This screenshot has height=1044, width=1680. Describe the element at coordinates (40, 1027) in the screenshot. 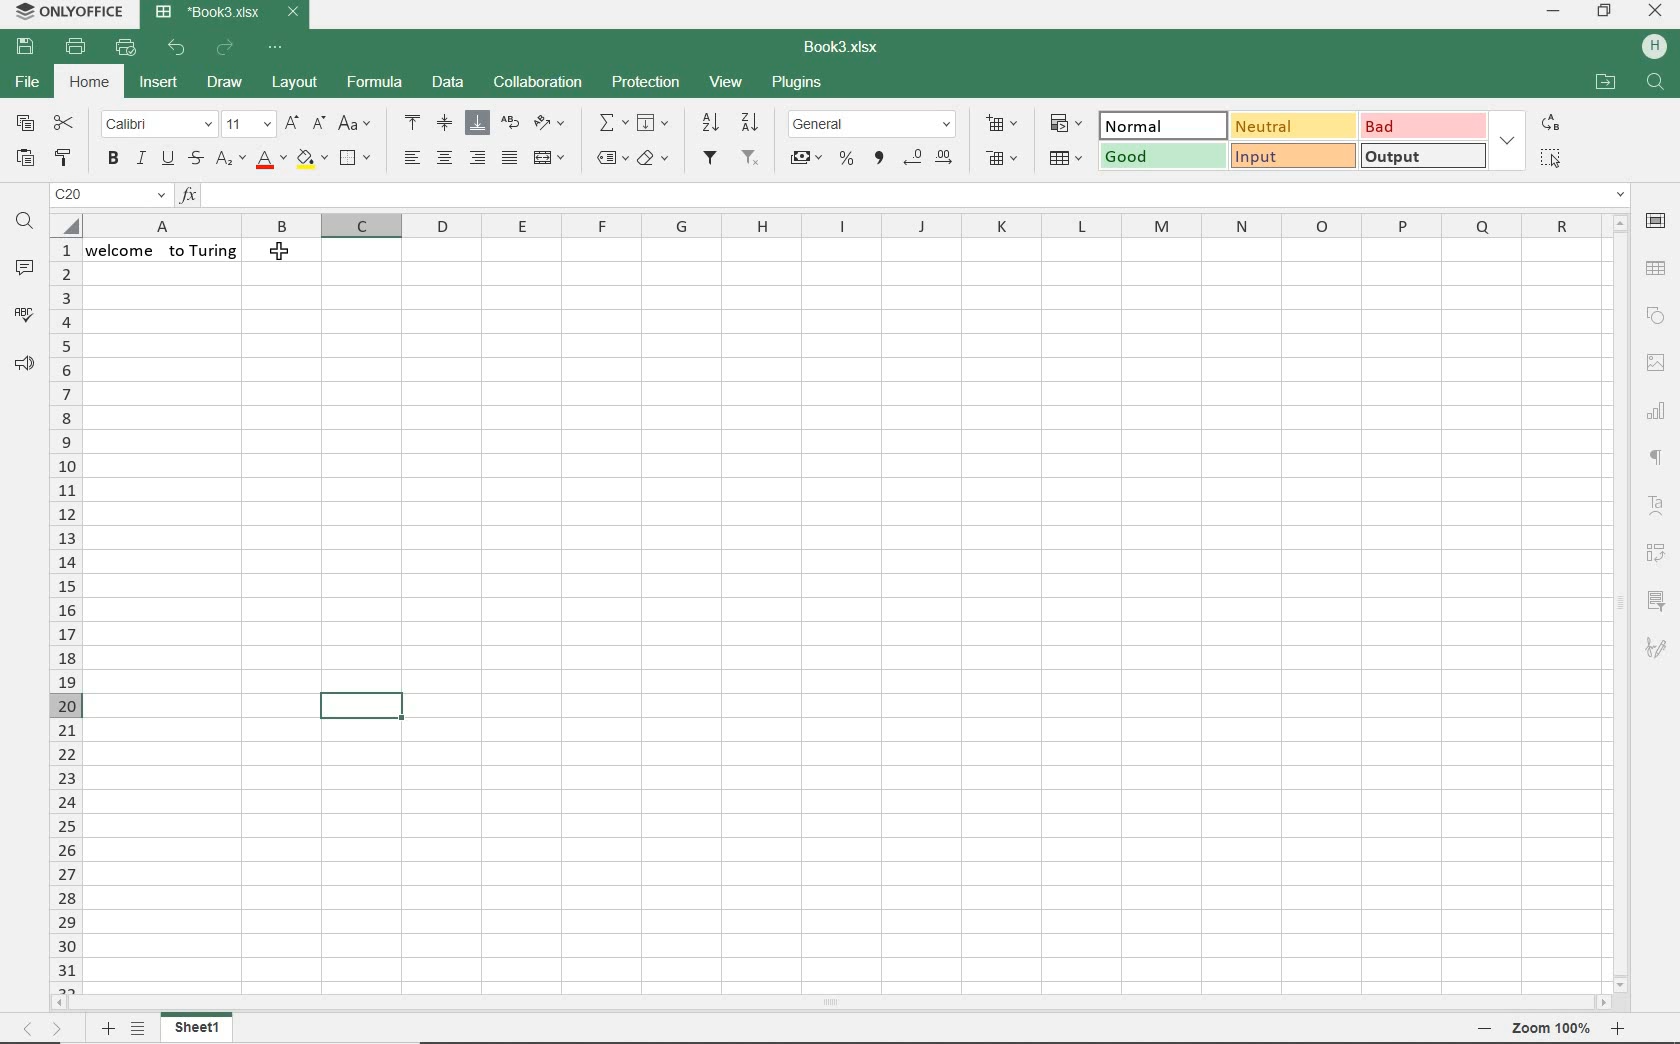

I see `move across sheets` at that location.